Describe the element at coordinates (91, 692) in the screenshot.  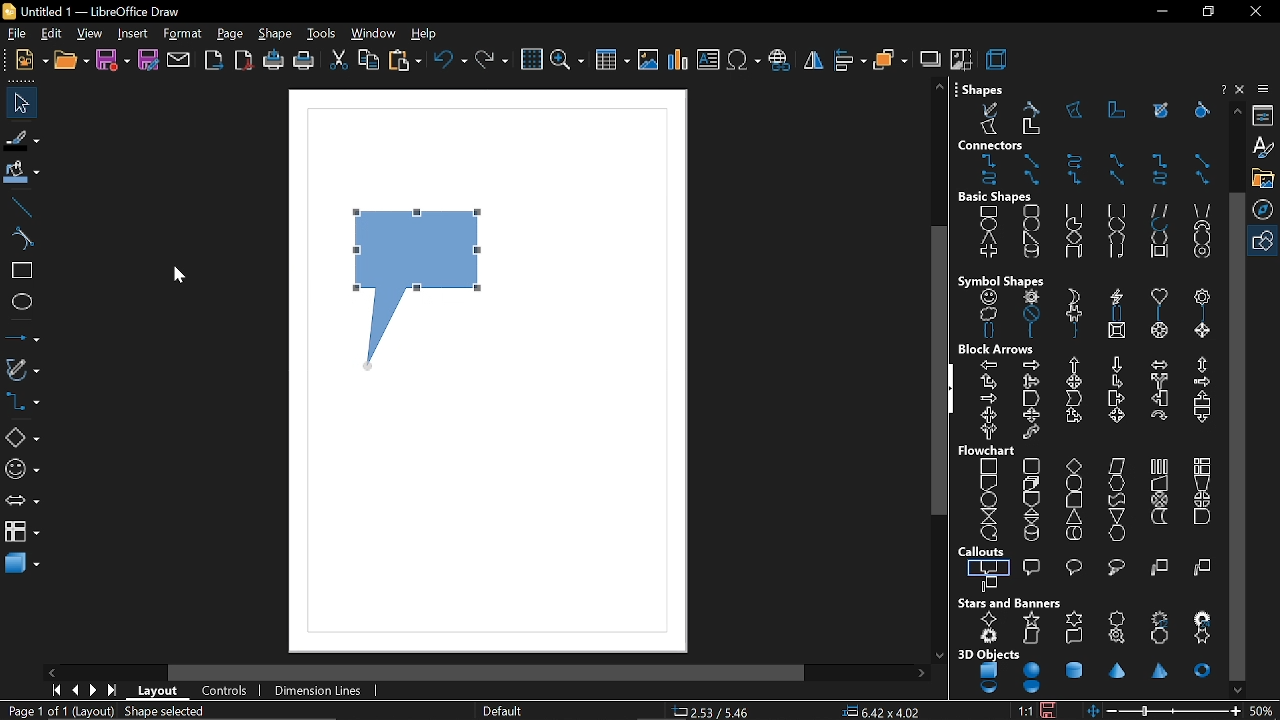
I see `next page` at that location.